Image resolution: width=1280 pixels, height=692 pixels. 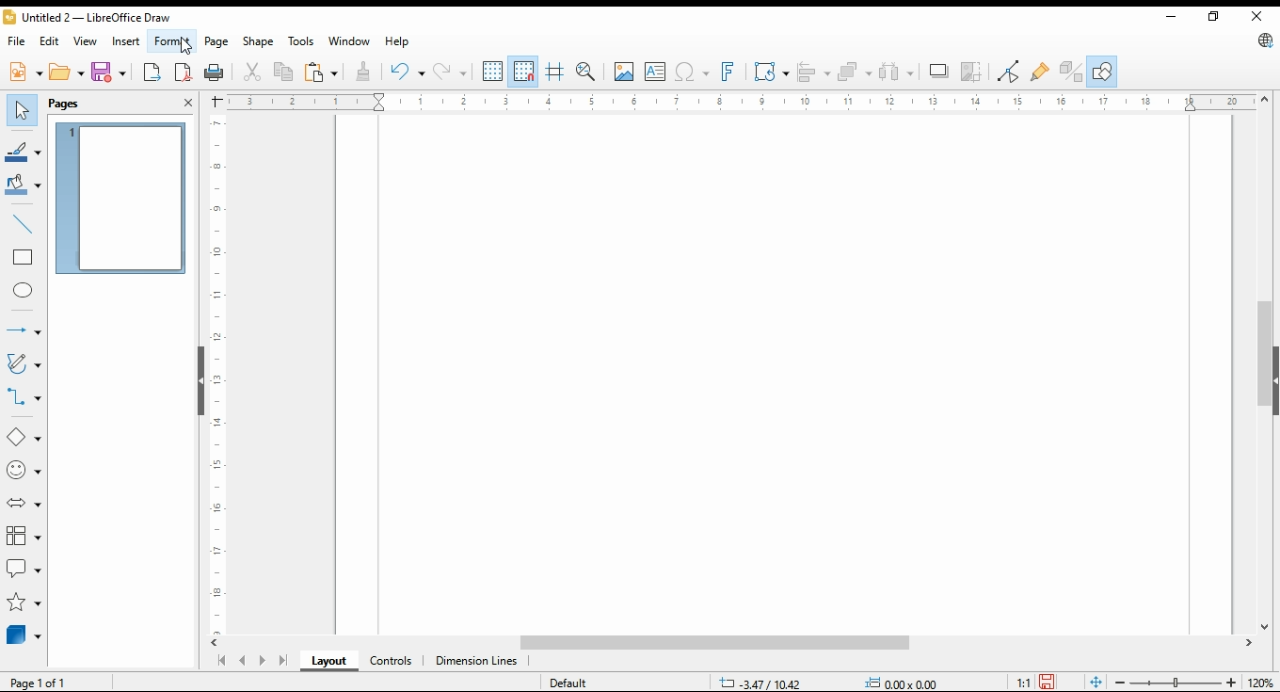 What do you see at coordinates (567, 682) in the screenshot?
I see `default` at bounding box center [567, 682].